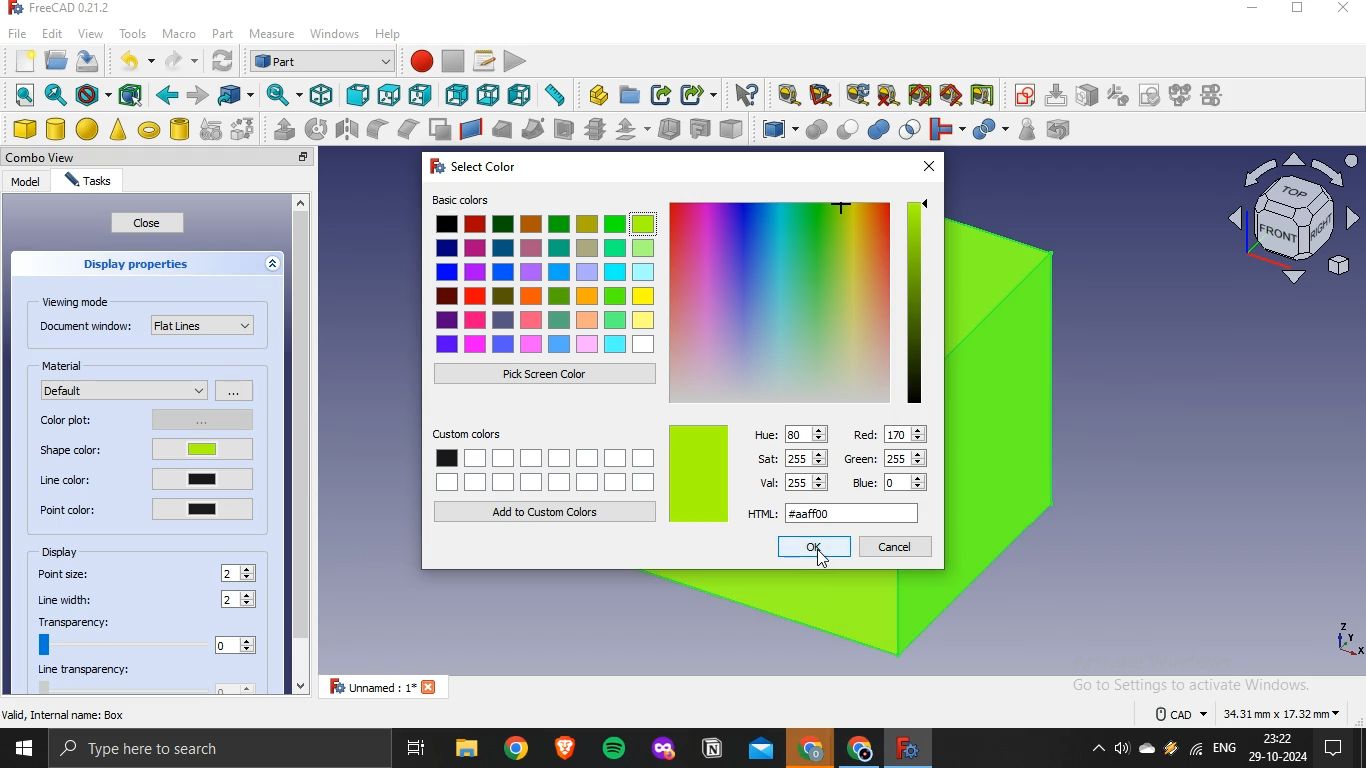 This screenshot has width=1366, height=768. What do you see at coordinates (316, 128) in the screenshot?
I see `revolve` at bounding box center [316, 128].